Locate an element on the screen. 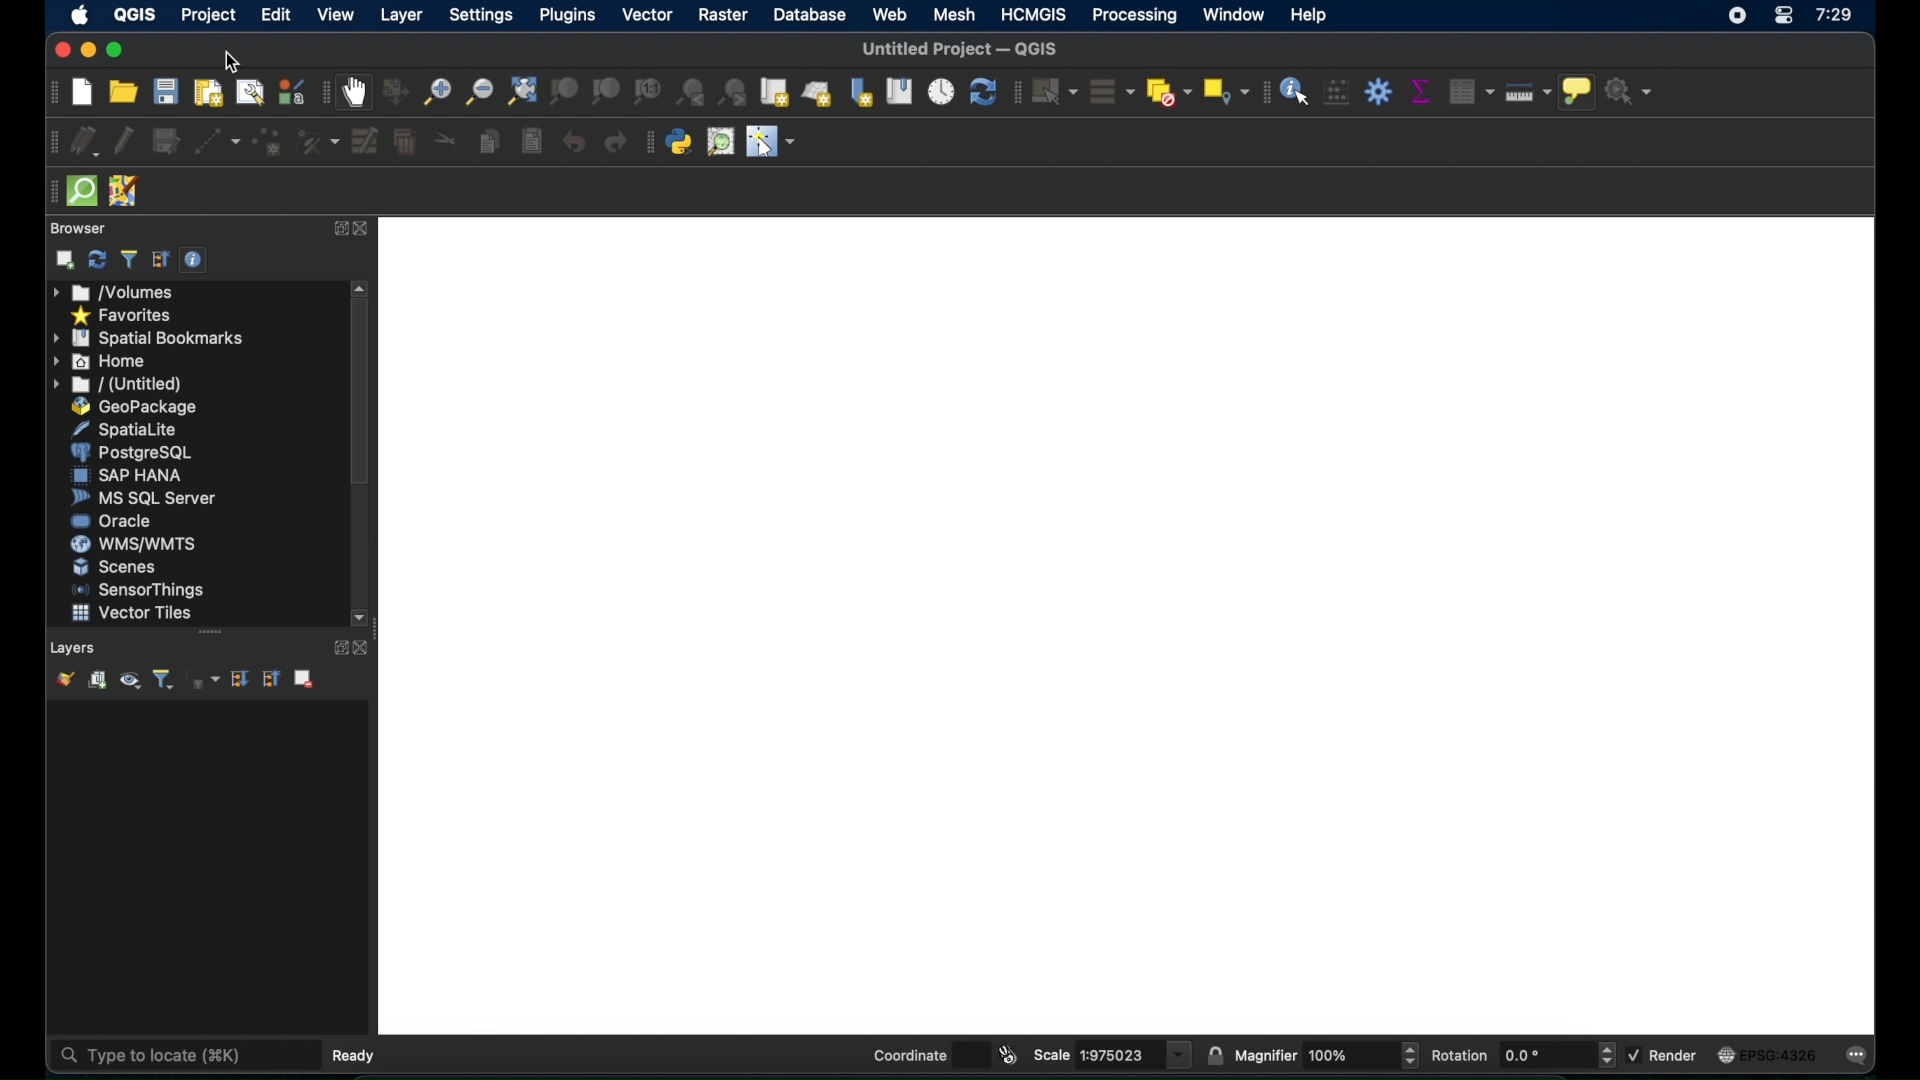 The width and height of the screenshot is (1920, 1080). select by location is located at coordinates (1225, 91).